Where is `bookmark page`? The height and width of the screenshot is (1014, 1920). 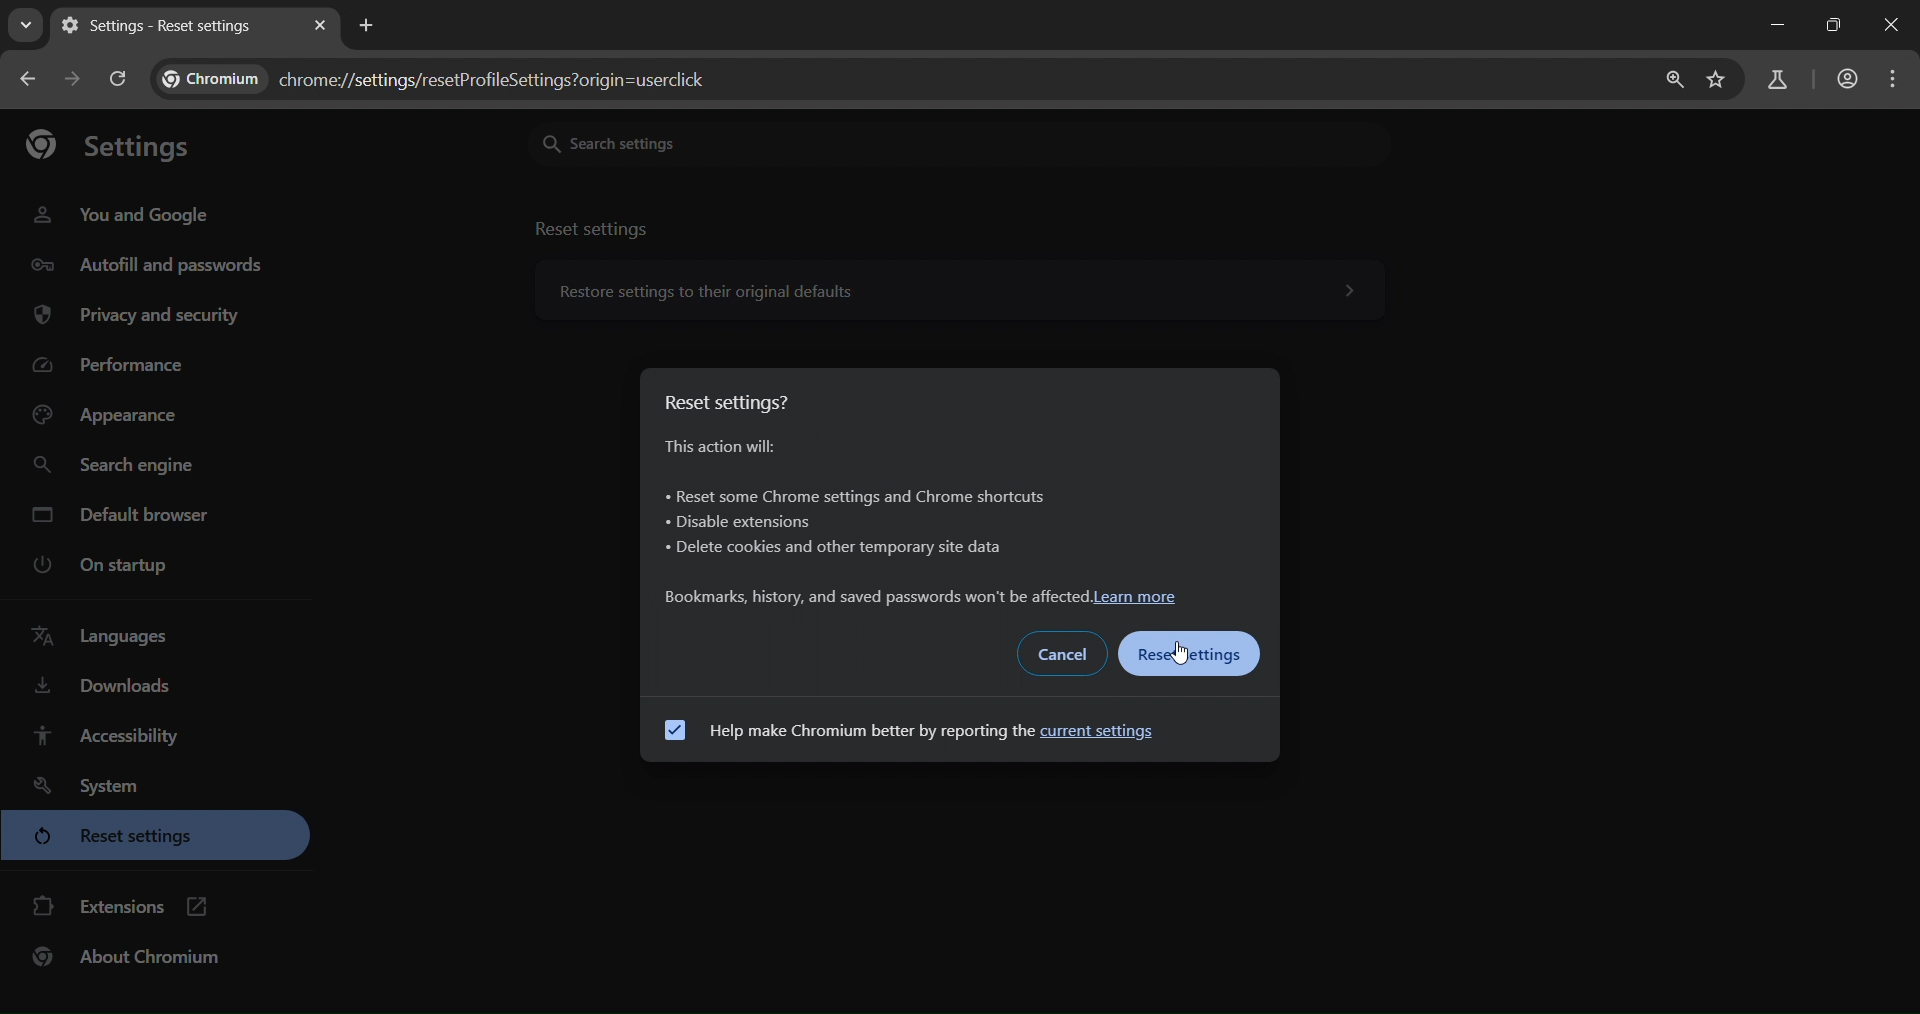
bookmark page is located at coordinates (1718, 82).